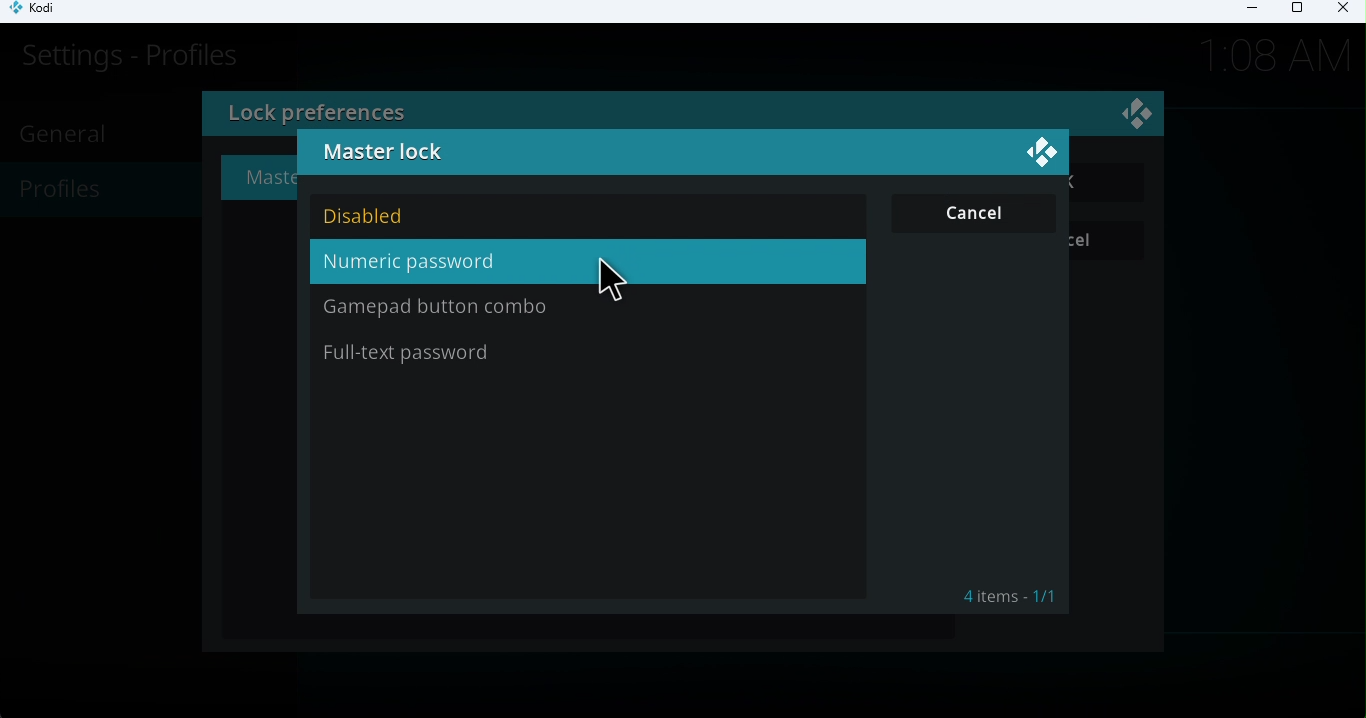 The height and width of the screenshot is (718, 1366). Describe the element at coordinates (1045, 152) in the screenshot. I see `Close` at that location.